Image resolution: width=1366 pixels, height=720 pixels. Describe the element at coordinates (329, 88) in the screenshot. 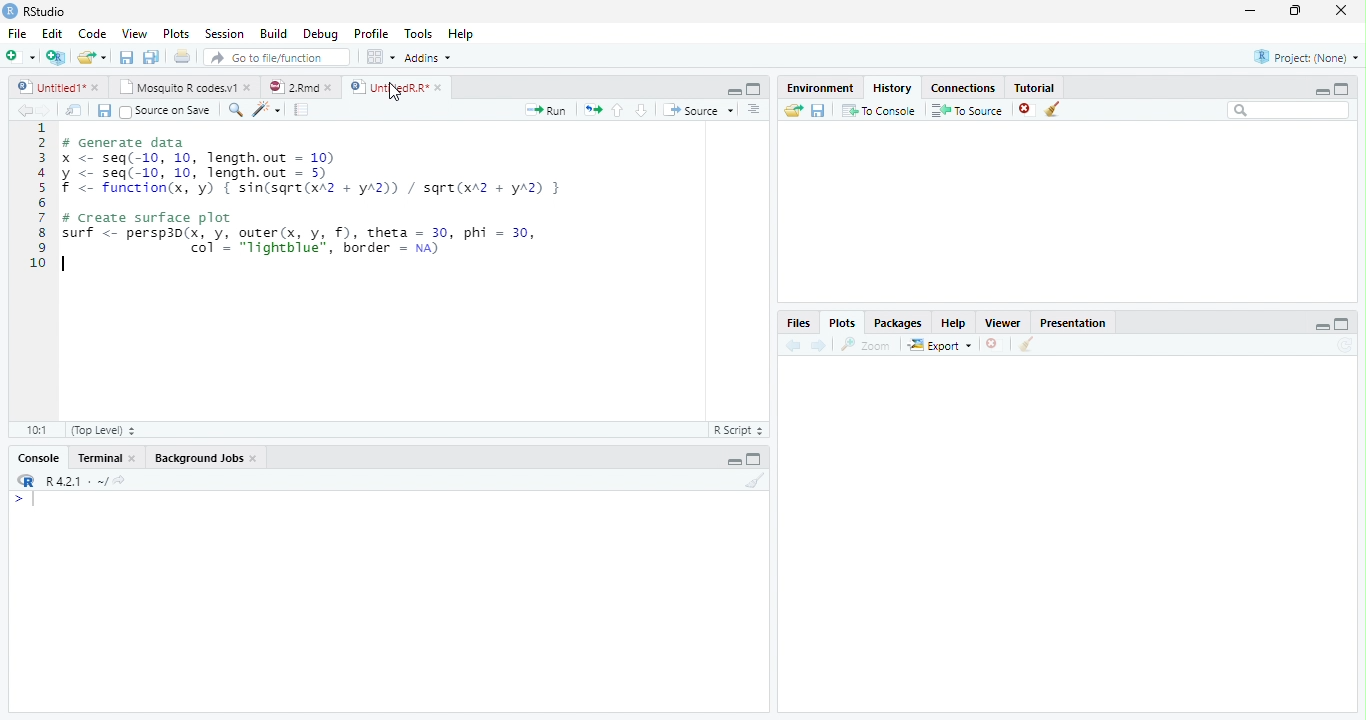

I see `close` at that location.